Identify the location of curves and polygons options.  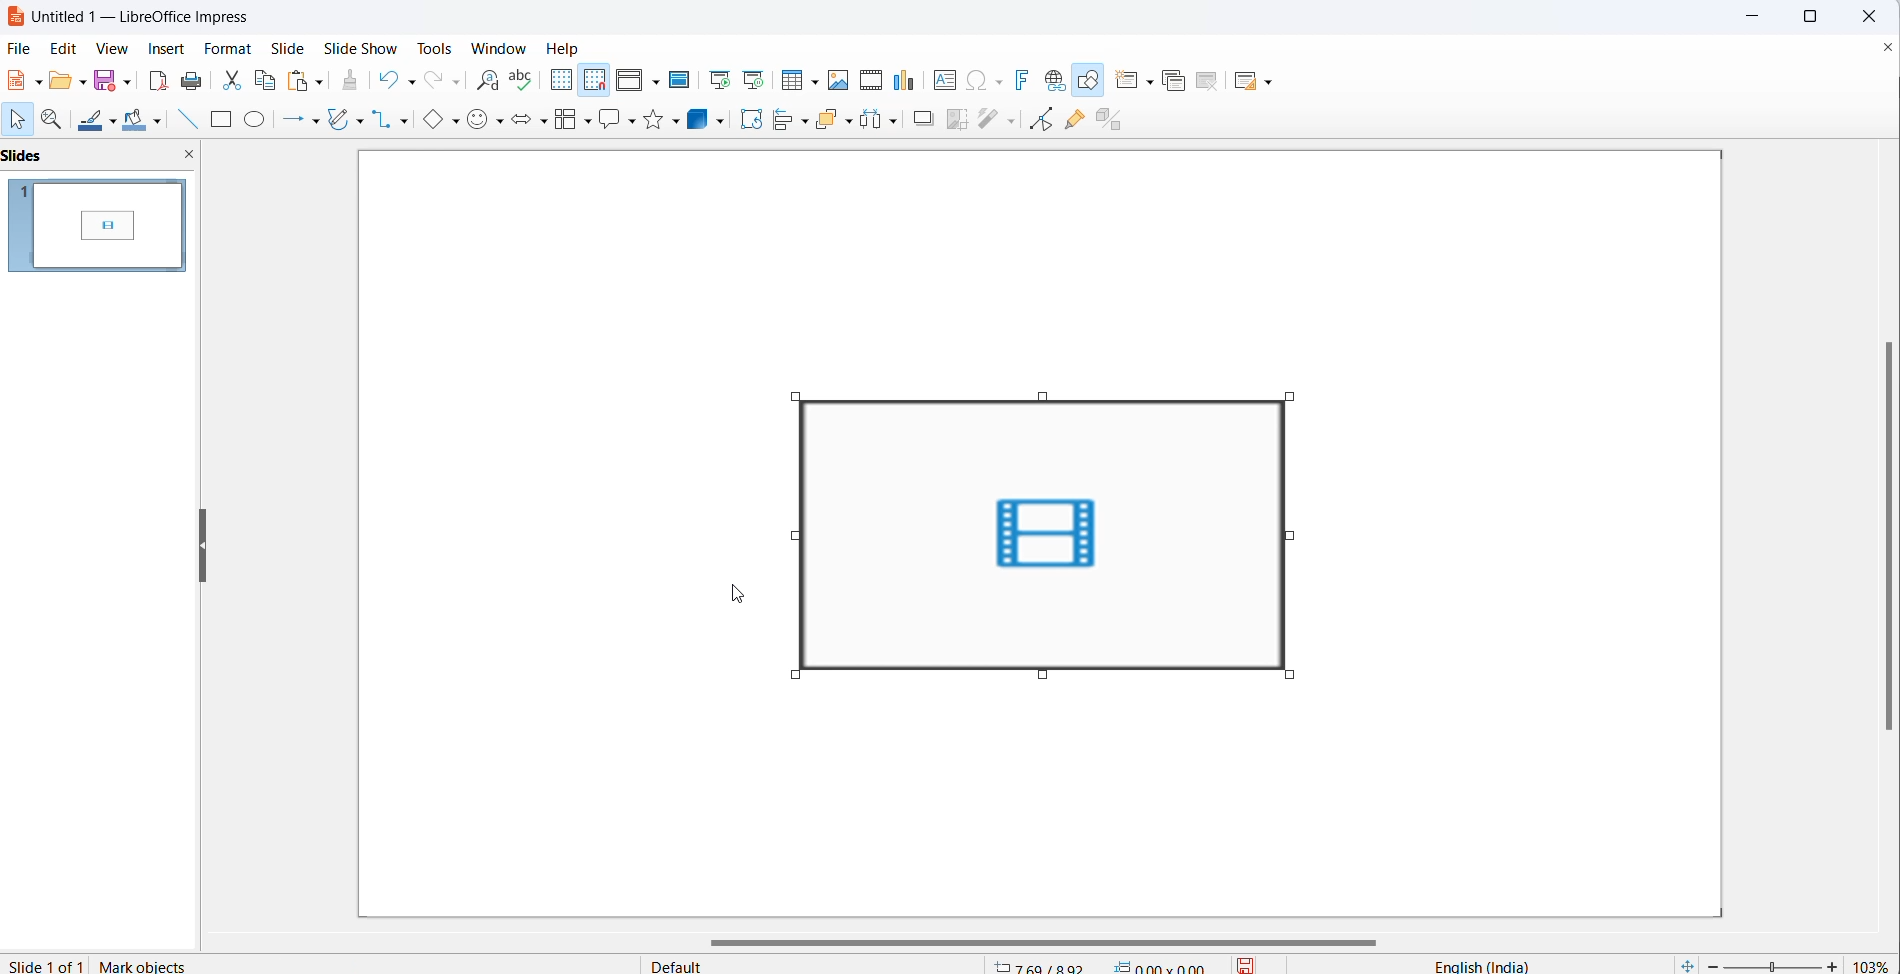
(359, 120).